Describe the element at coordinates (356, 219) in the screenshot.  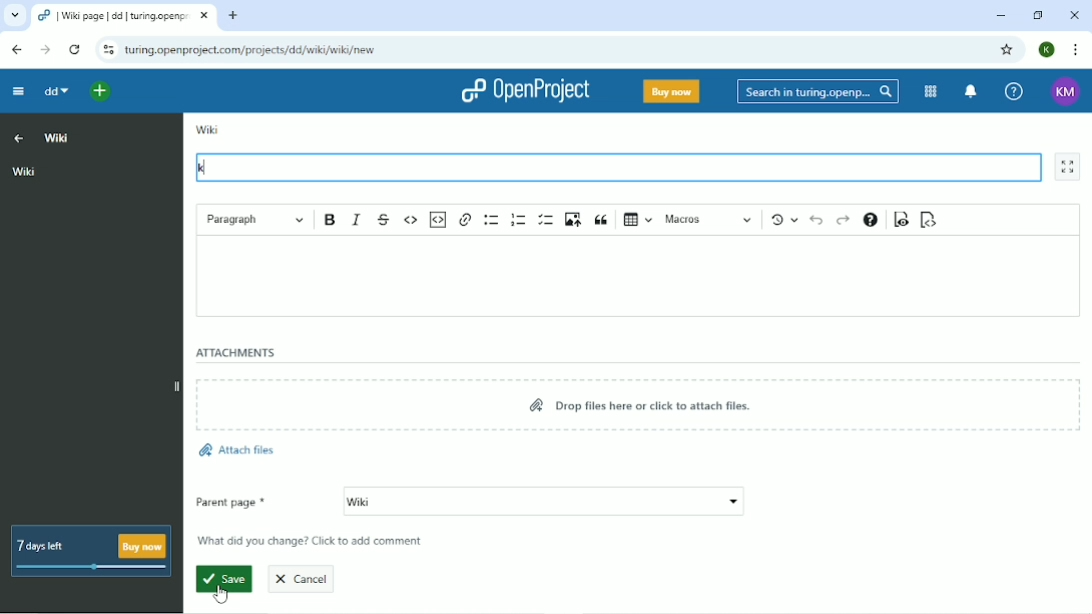
I see `Italic` at that location.